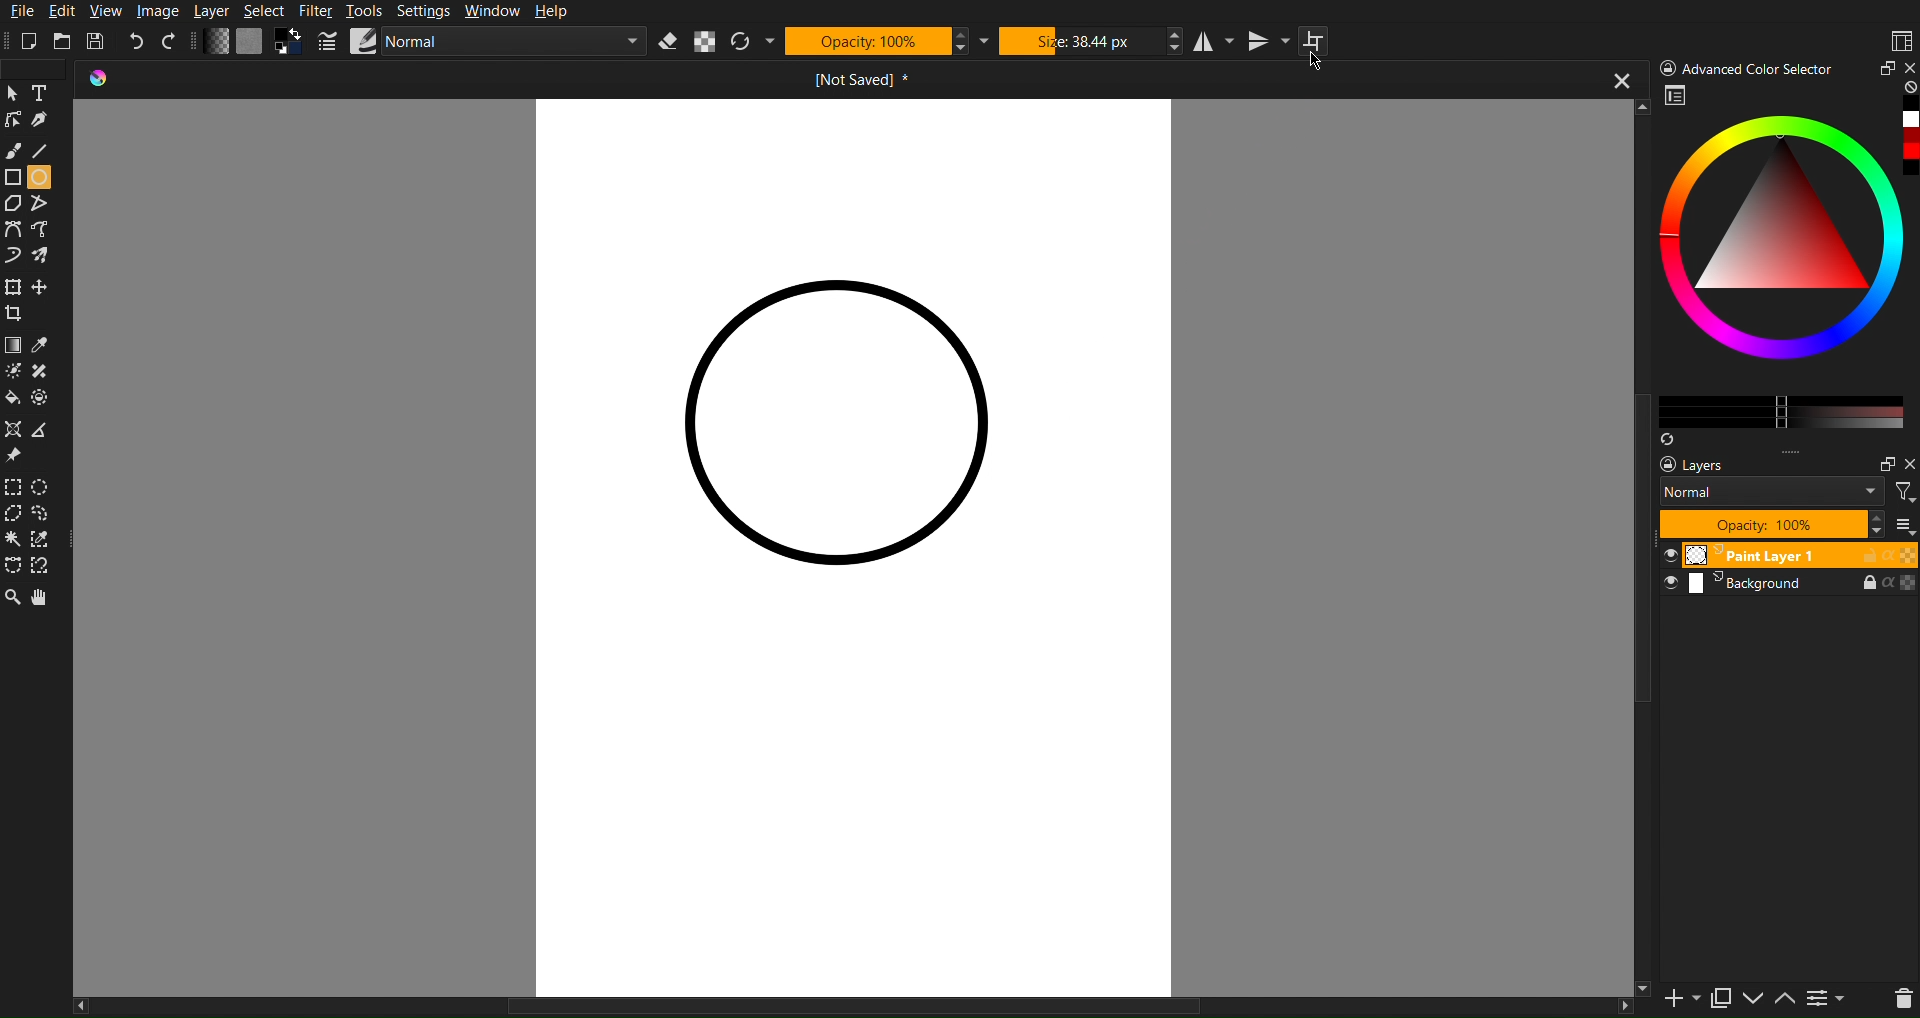 The width and height of the screenshot is (1920, 1018). Describe the element at coordinates (1788, 586) in the screenshot. I see `Background` at that location.